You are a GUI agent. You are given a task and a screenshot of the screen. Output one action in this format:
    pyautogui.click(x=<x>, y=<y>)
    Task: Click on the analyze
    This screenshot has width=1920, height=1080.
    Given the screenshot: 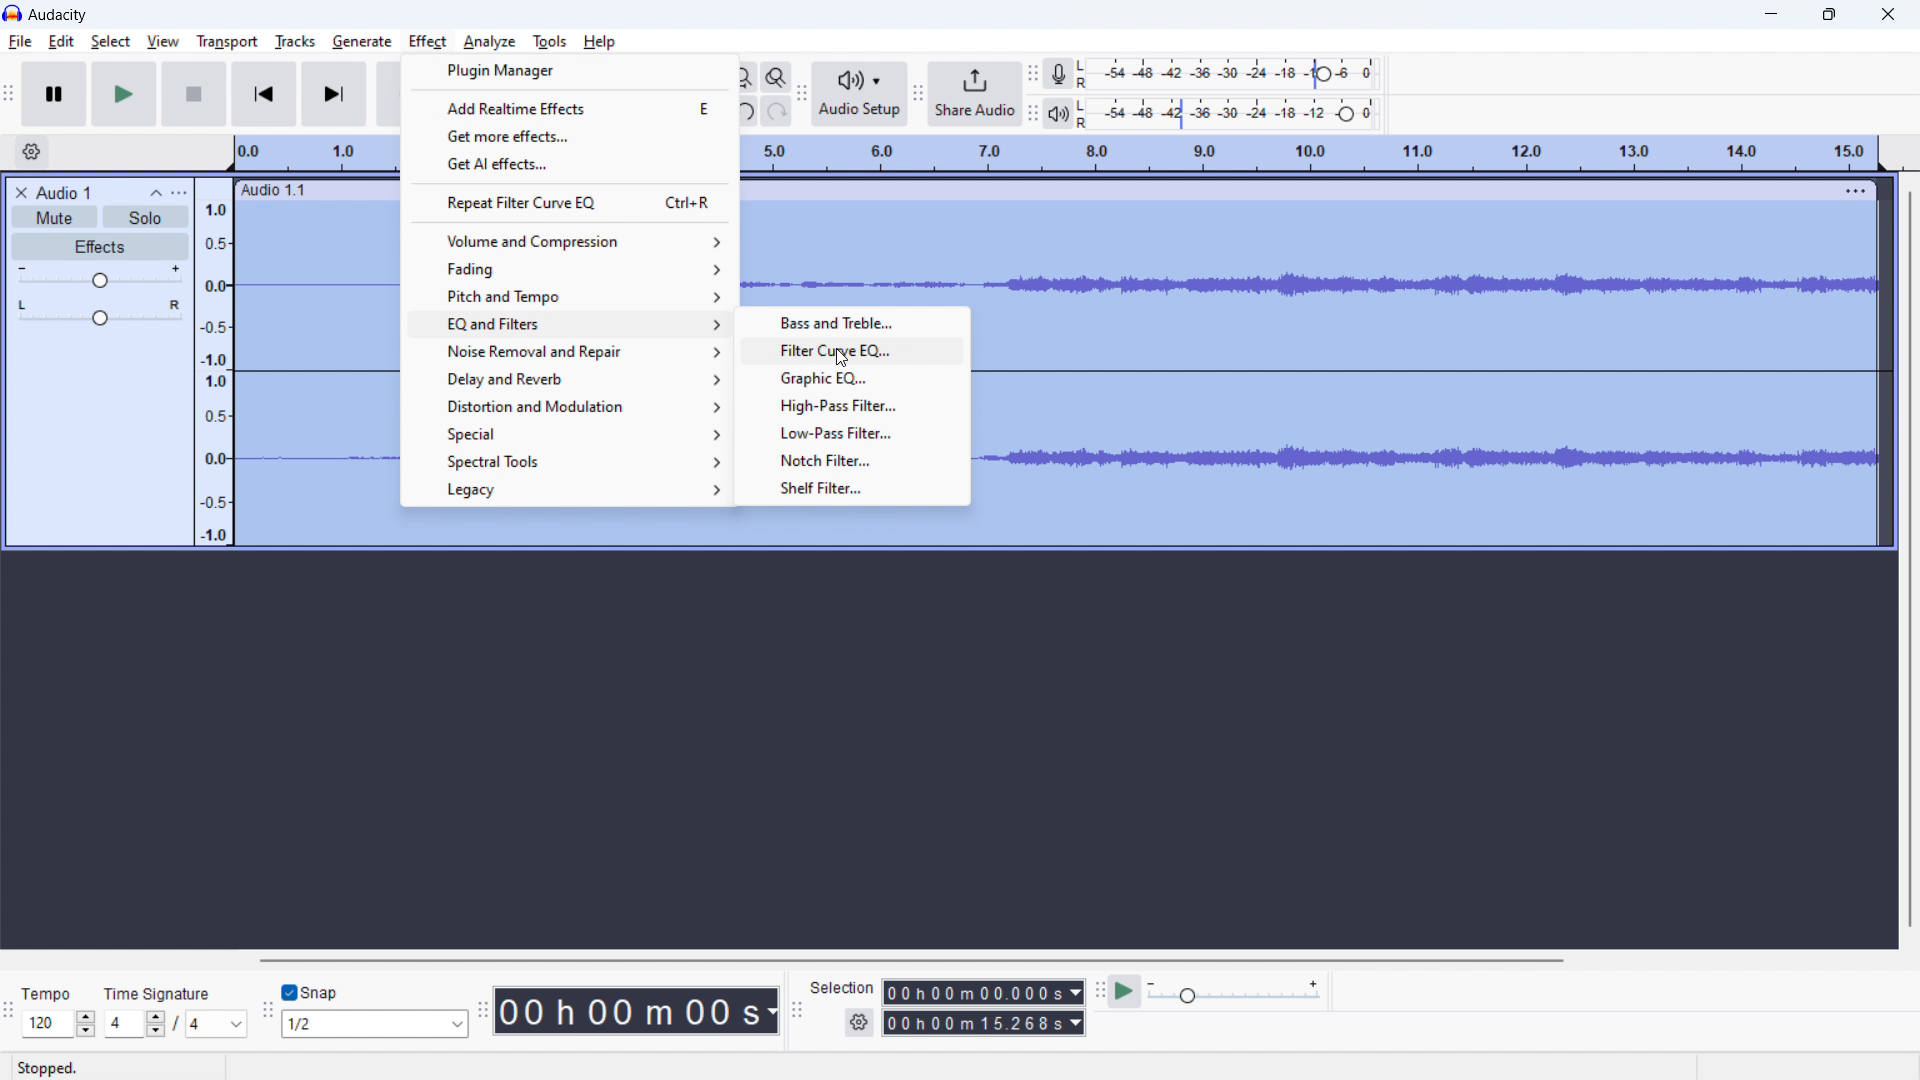 What is the action you would take?
    pyautogui.click(x=492, y=41)
    